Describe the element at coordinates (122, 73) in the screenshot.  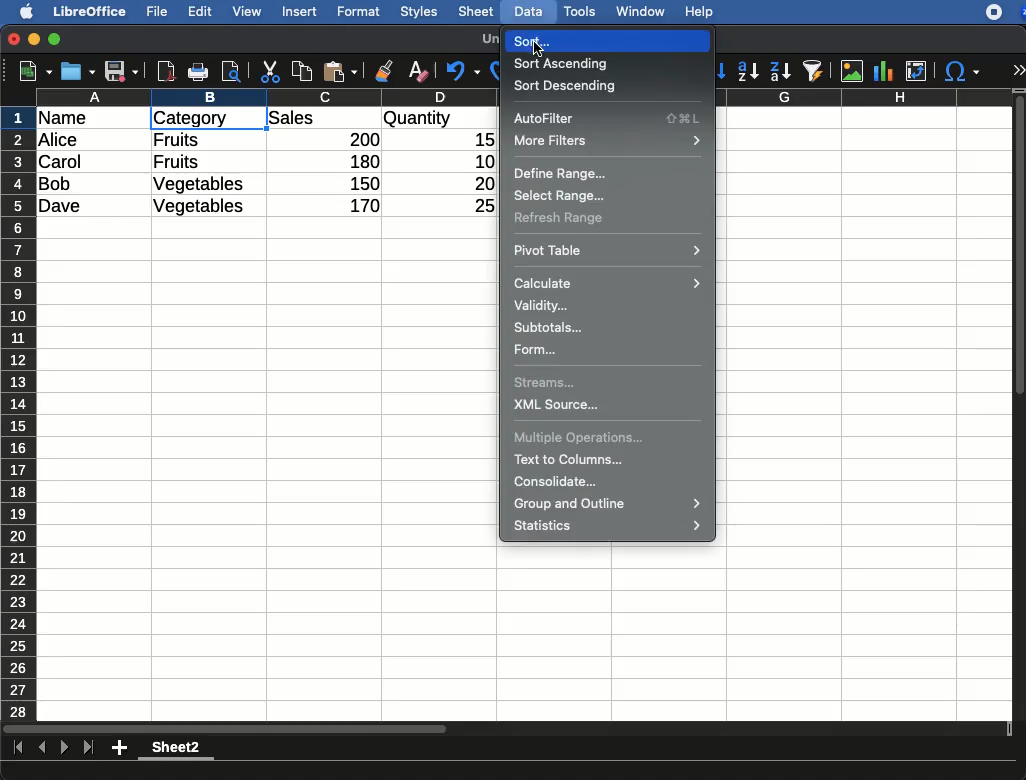
I see `save` at that location.